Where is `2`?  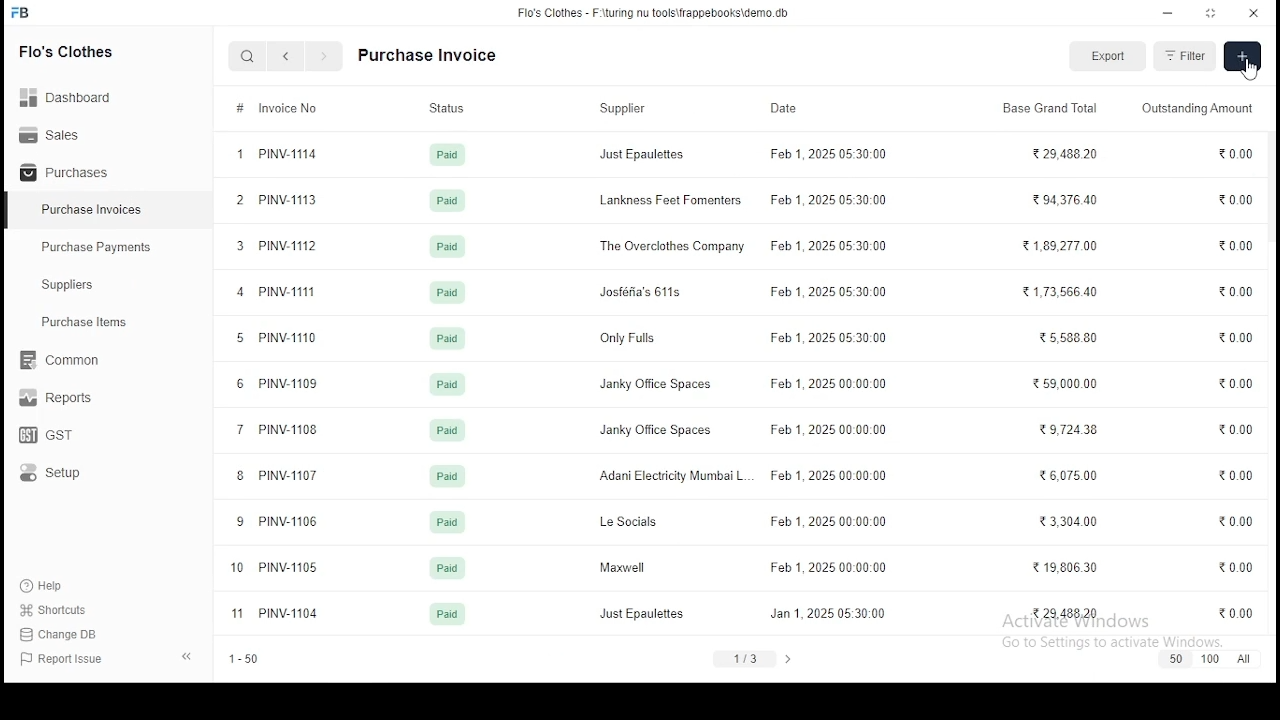
2 is located at coordinates (239, 199).